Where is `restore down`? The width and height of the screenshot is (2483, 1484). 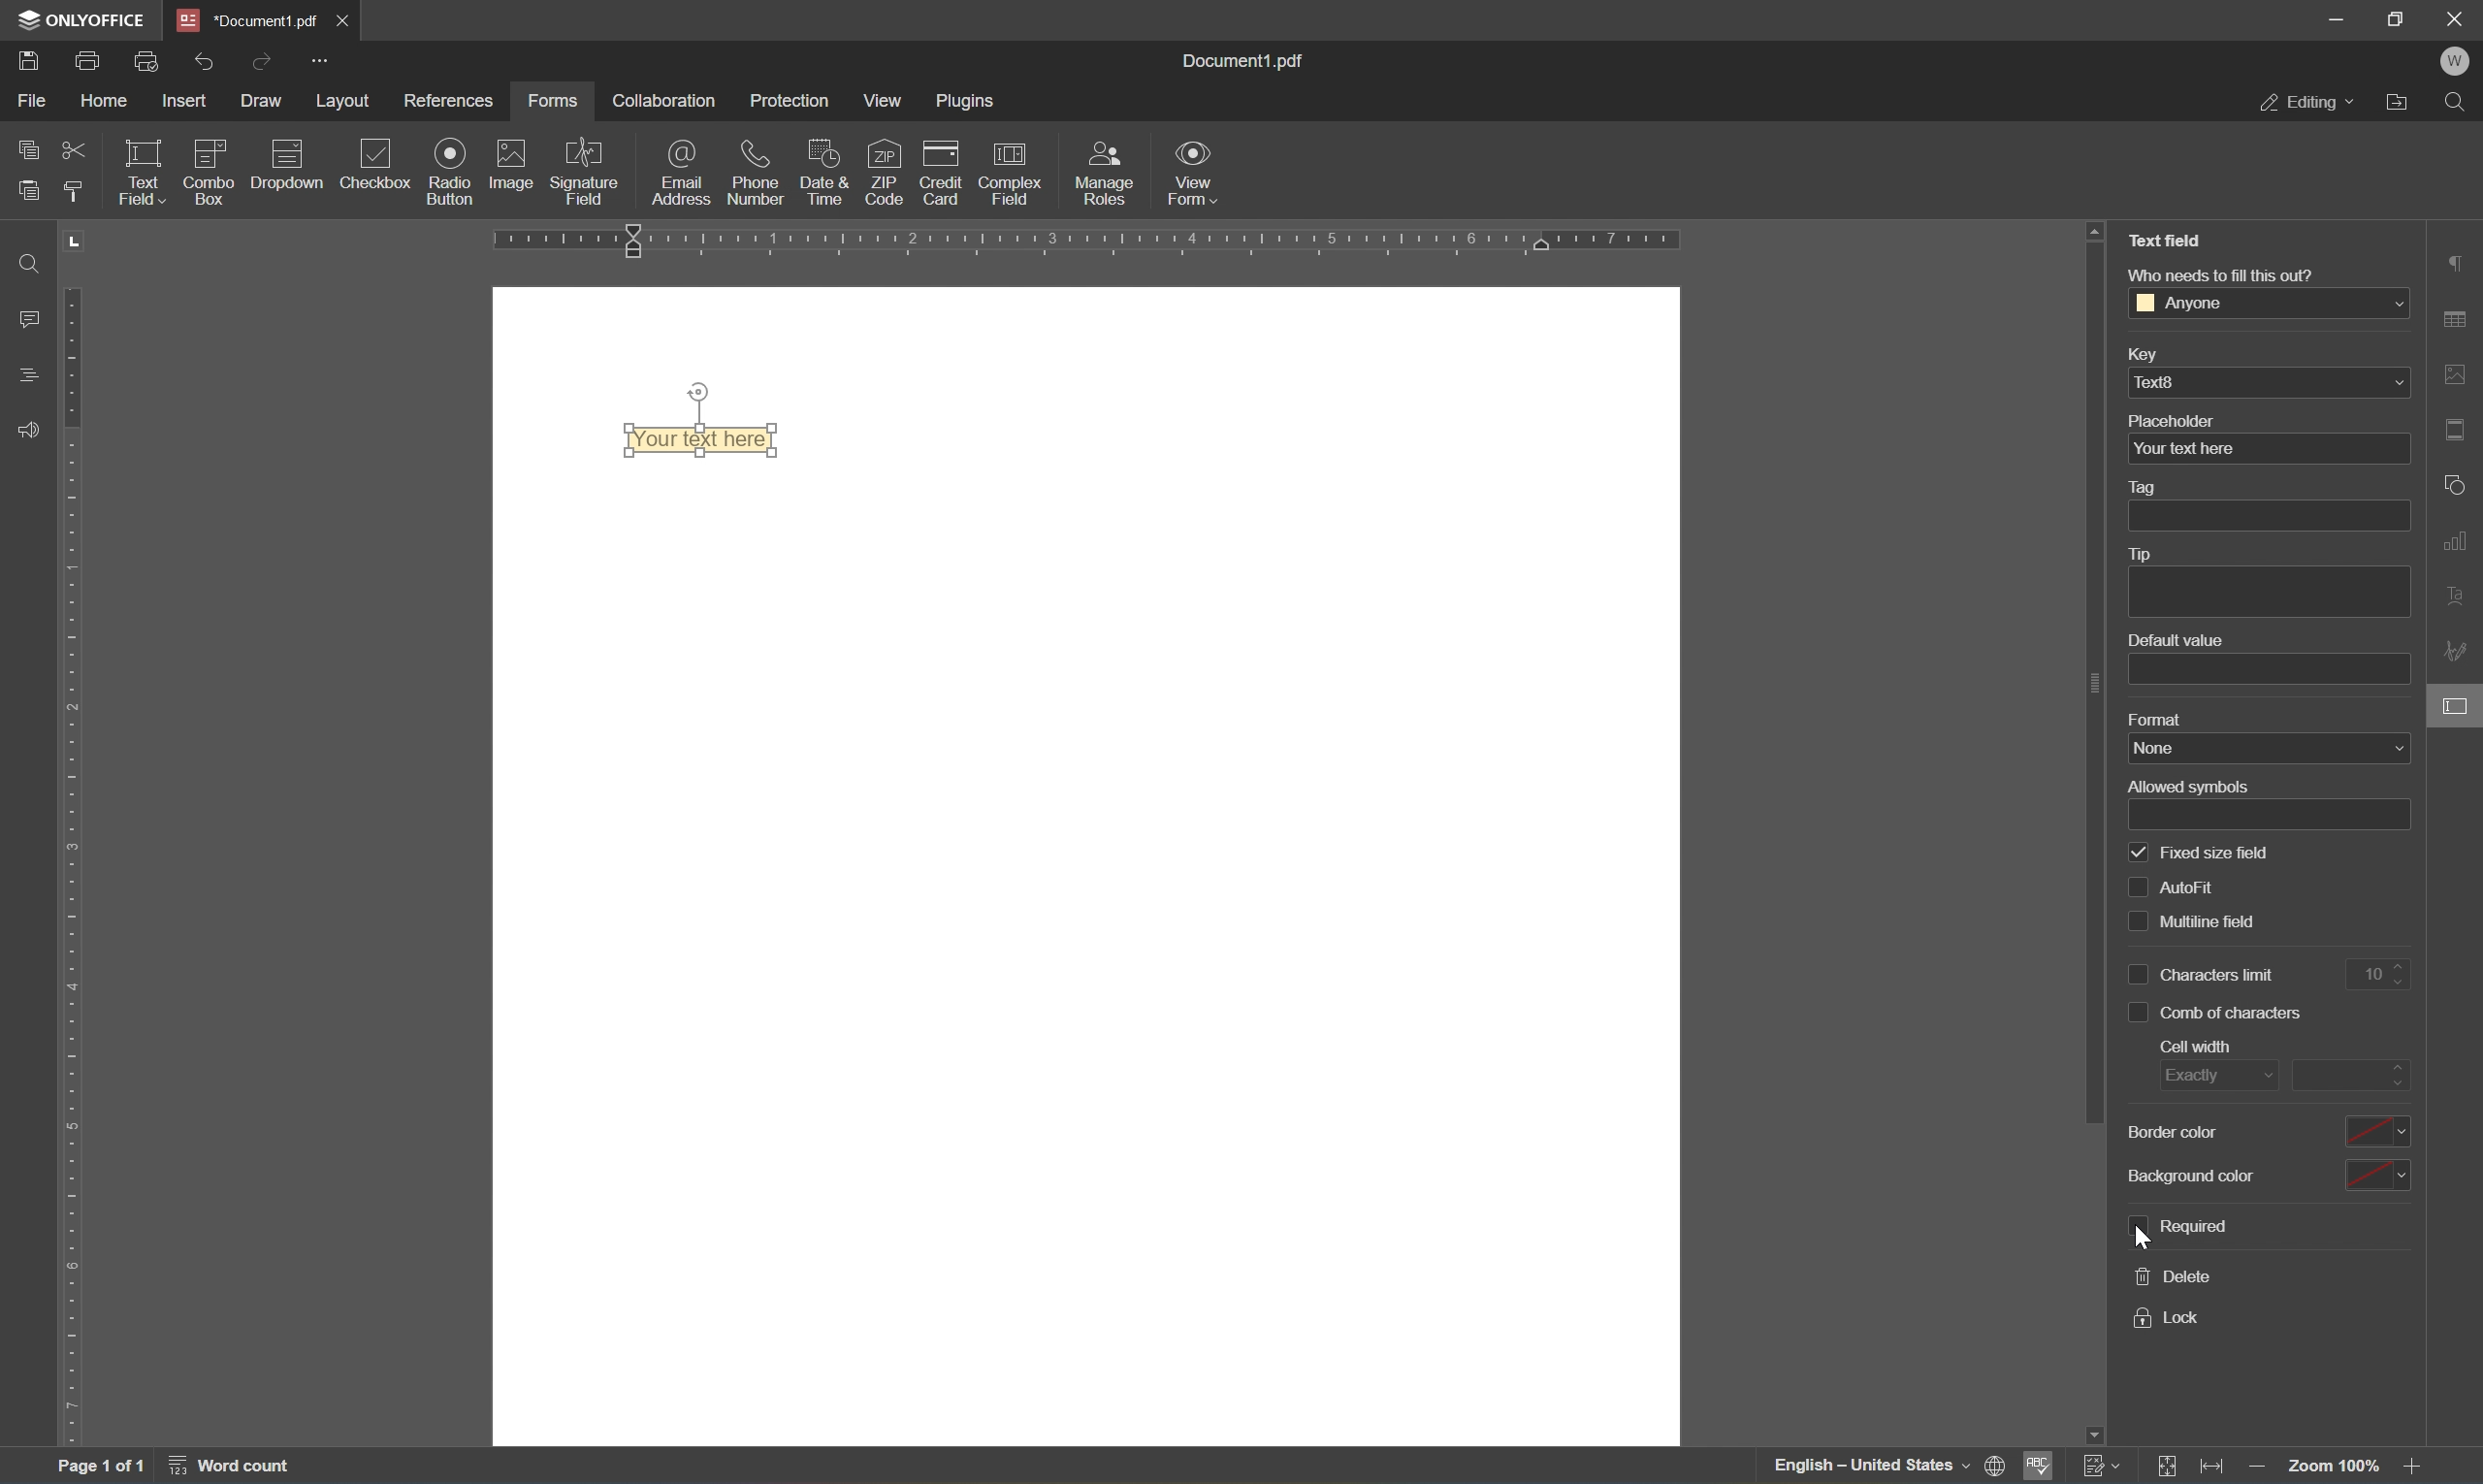 restore down is located at coordinates (2393, 19).